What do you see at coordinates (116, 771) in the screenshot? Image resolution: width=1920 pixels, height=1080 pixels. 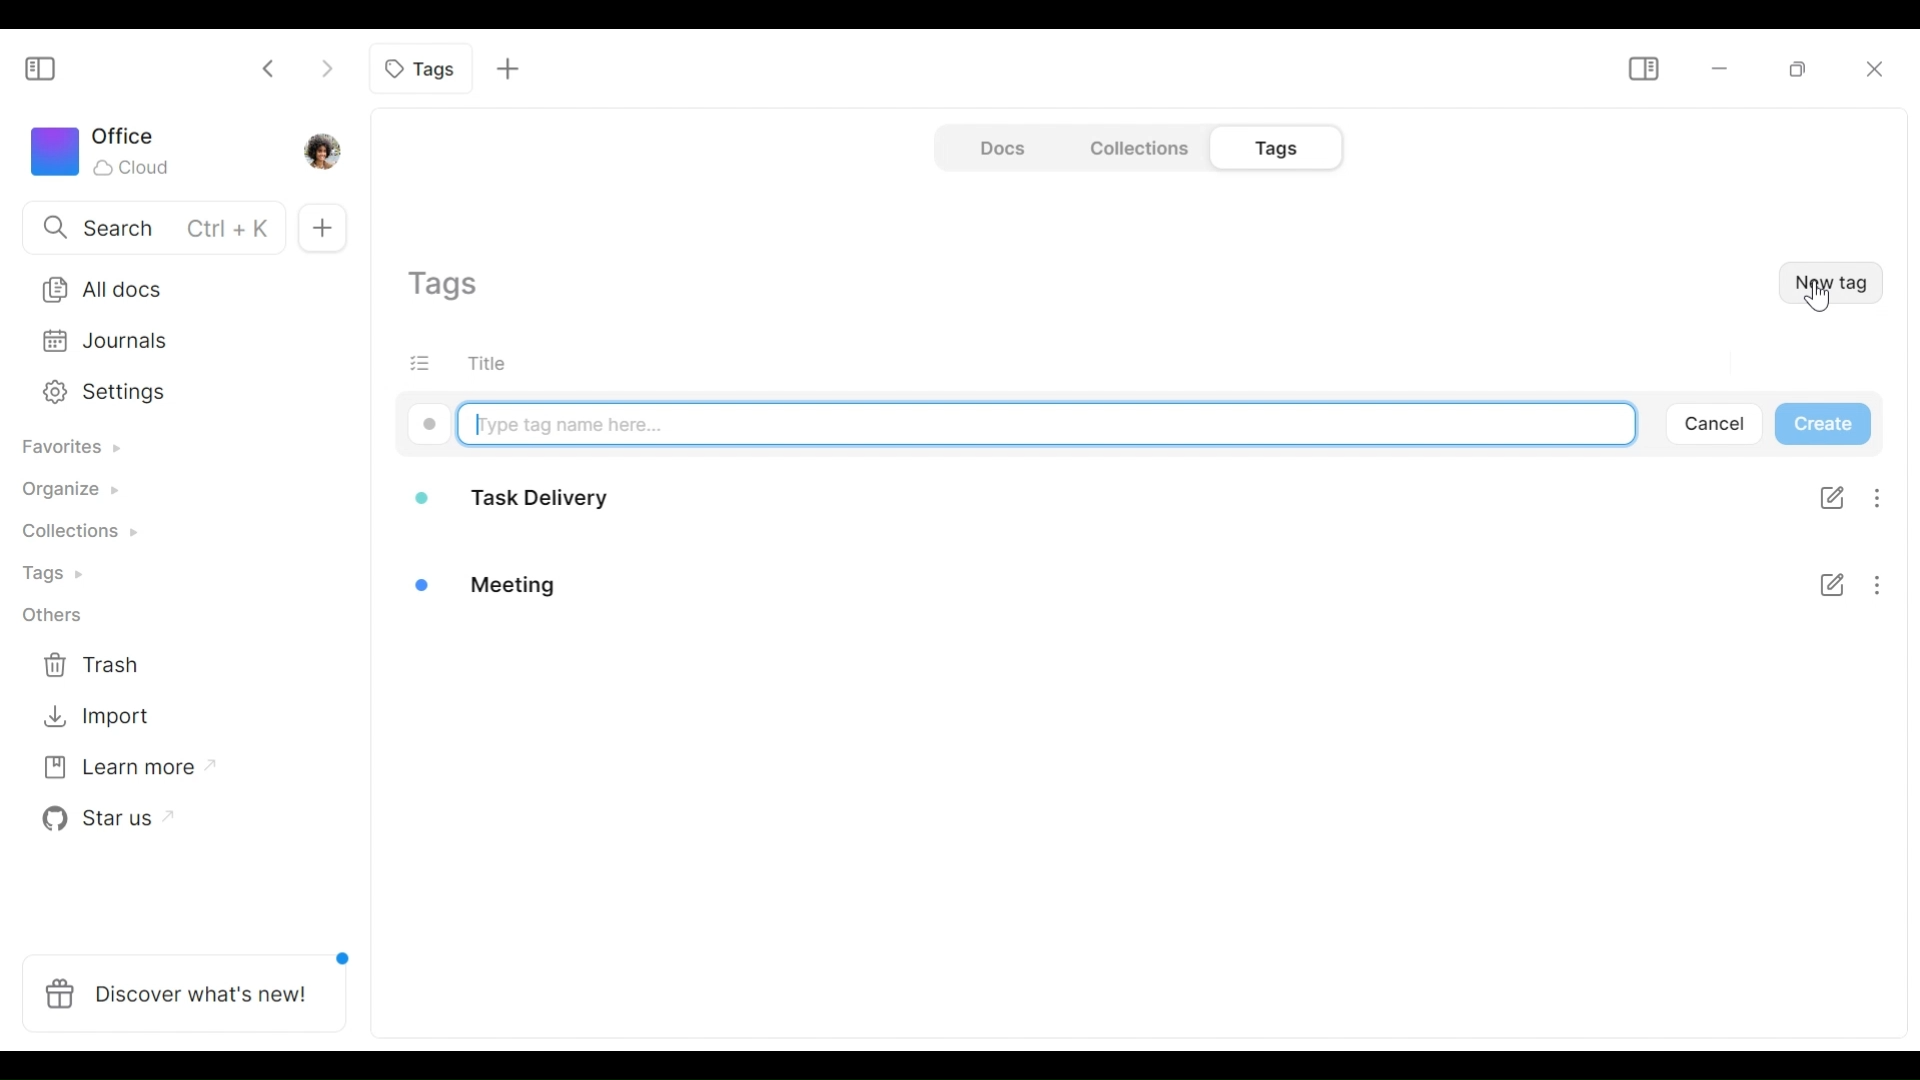 I see `Learn more` at bounding box center [116, 771].